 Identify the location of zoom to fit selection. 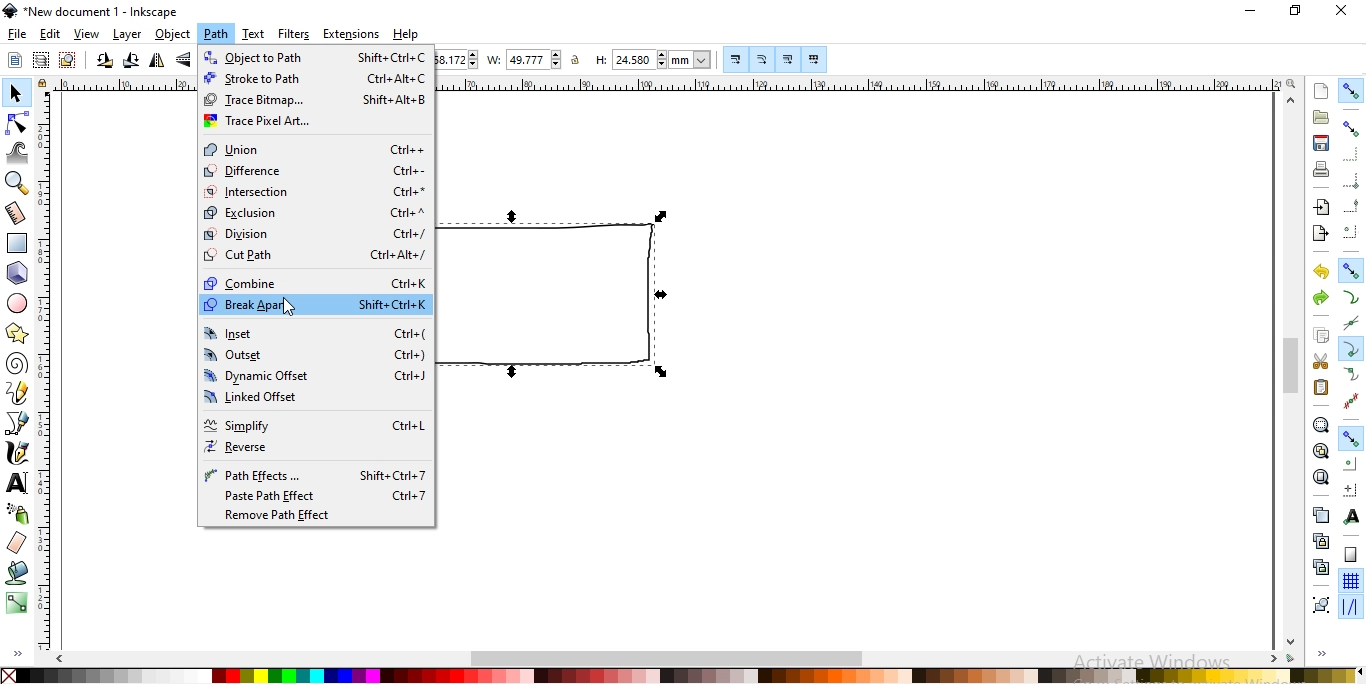
(1320, 425).